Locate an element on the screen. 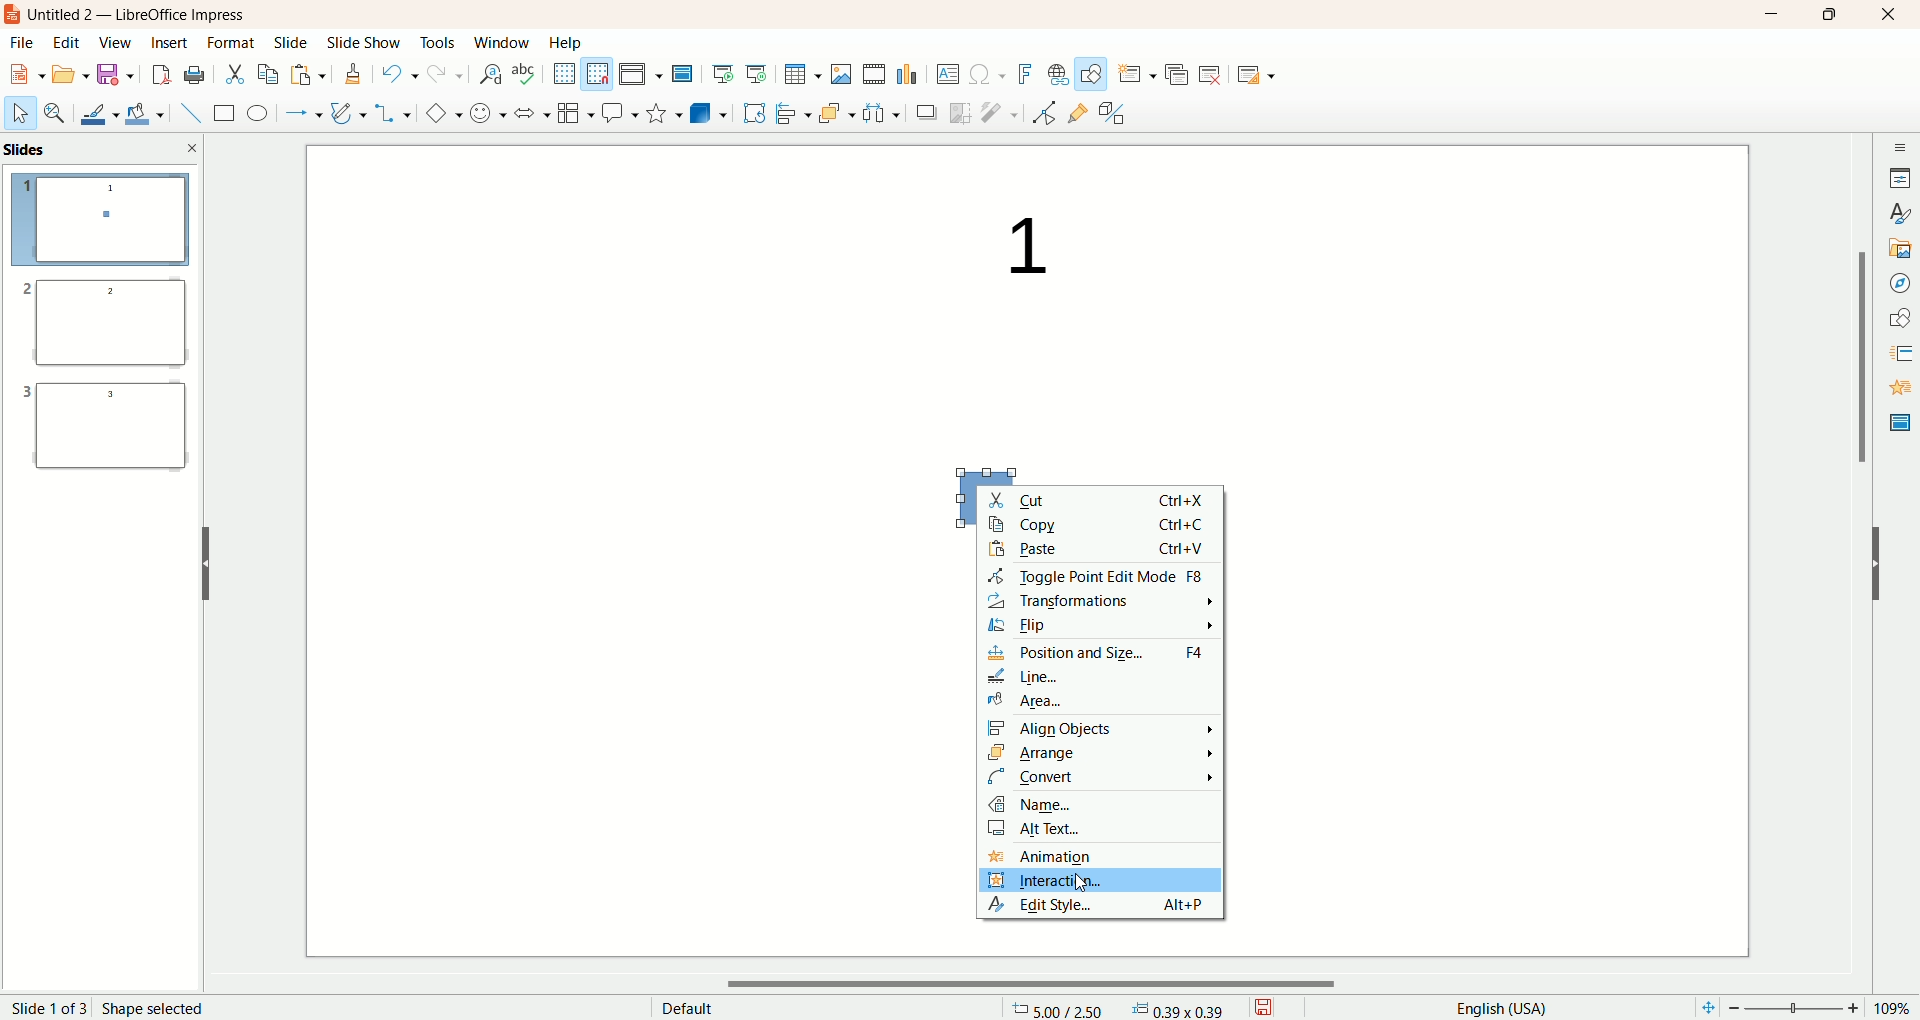 The height and width of the screenshot is (1020, 1920). toggle extrusion is located at coordinates (1116, 114).